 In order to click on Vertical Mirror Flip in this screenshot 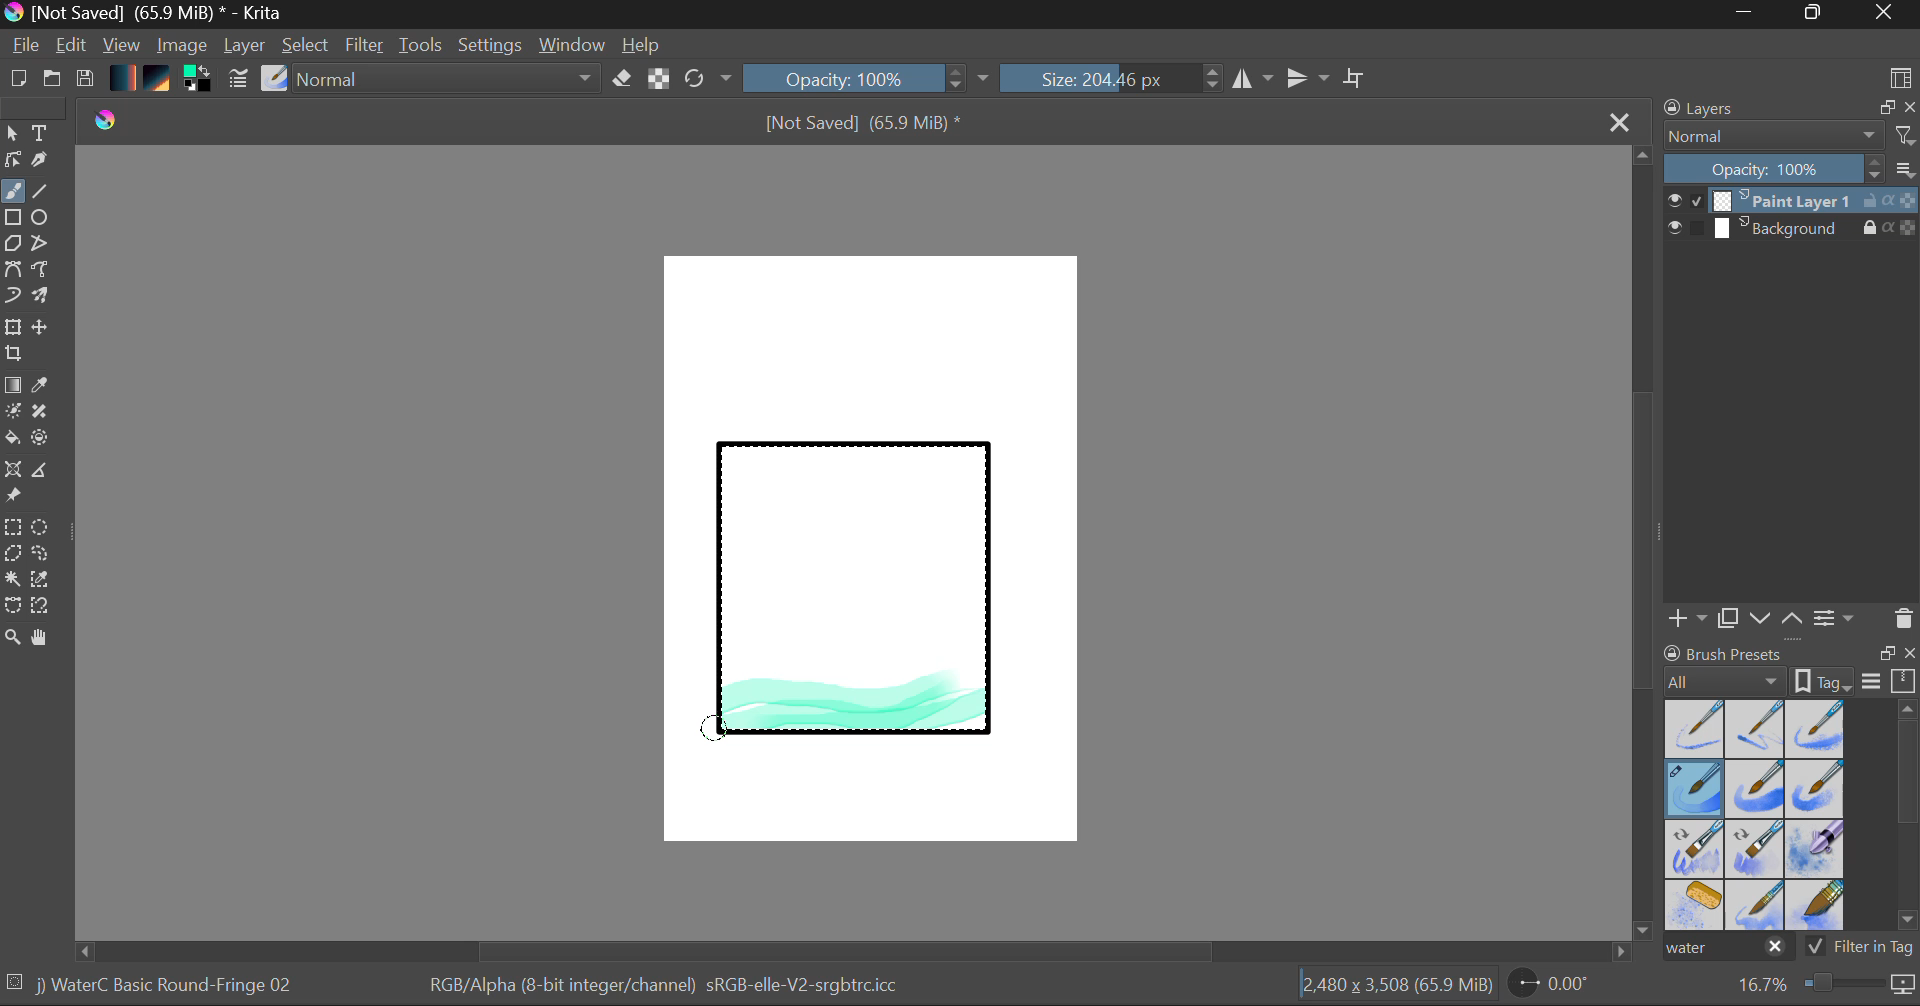, I will do `click(1252, 79)`.